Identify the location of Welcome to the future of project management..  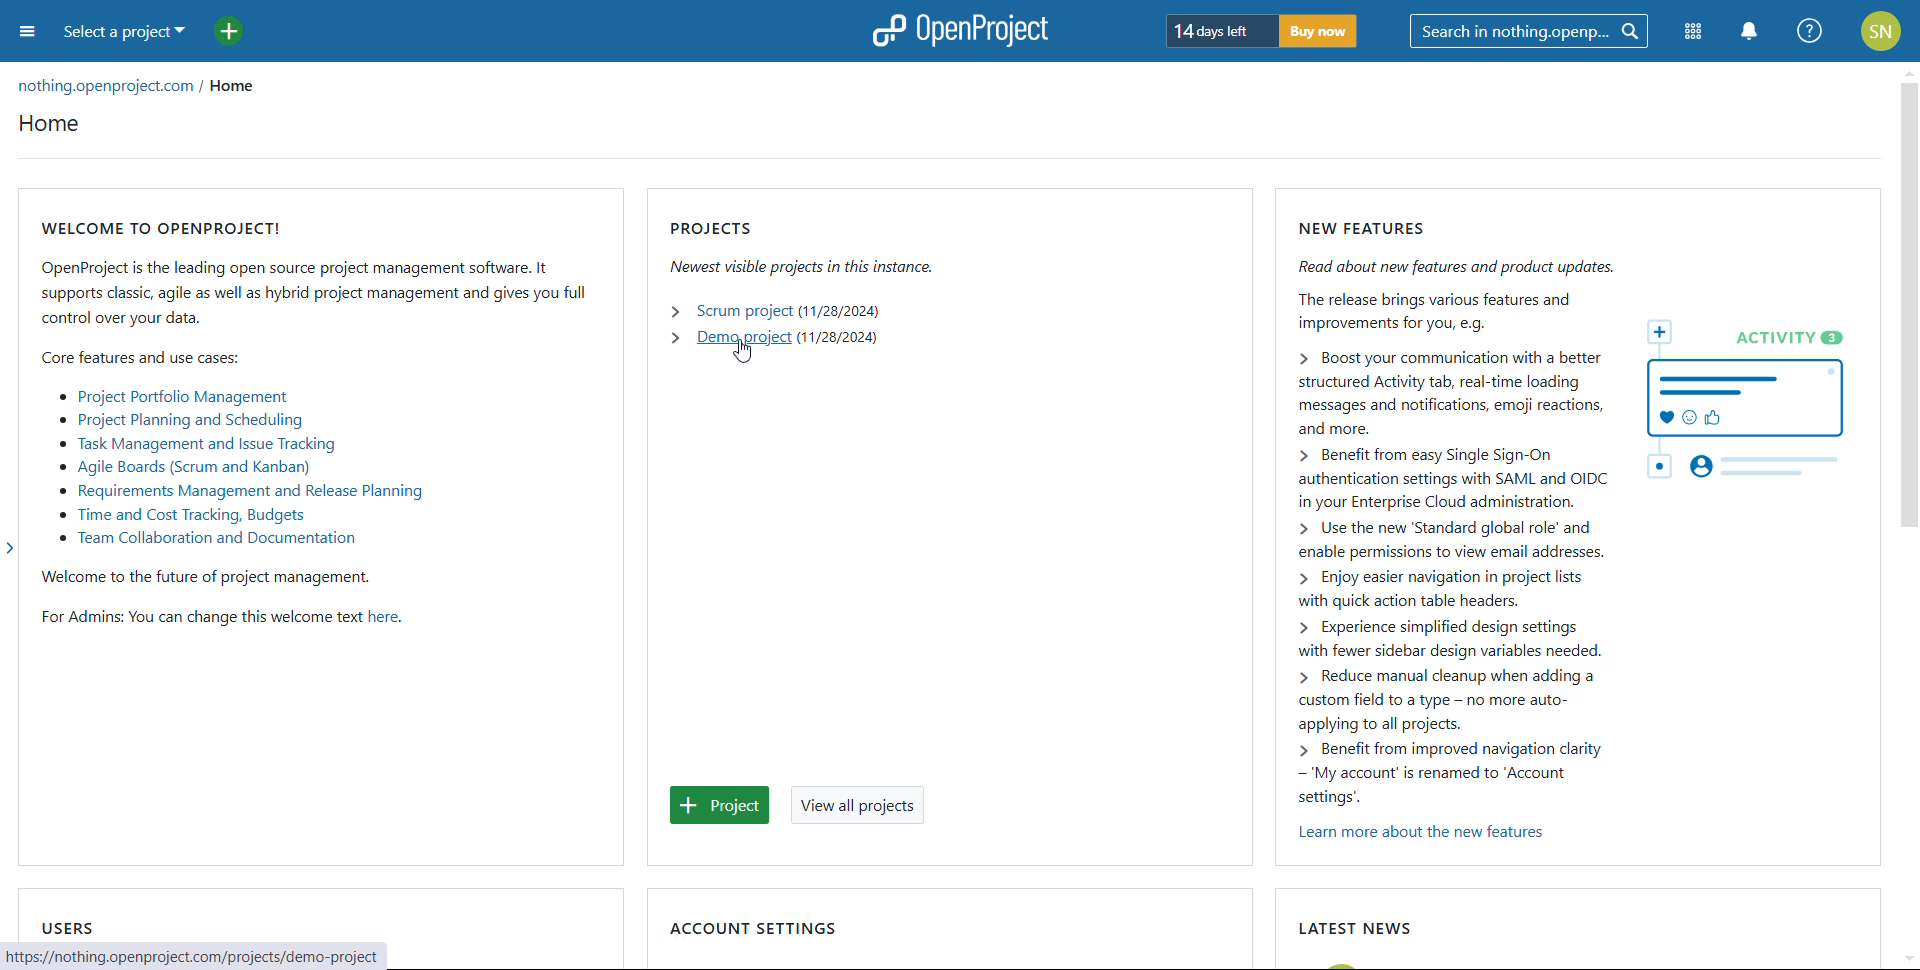
(206, 579).